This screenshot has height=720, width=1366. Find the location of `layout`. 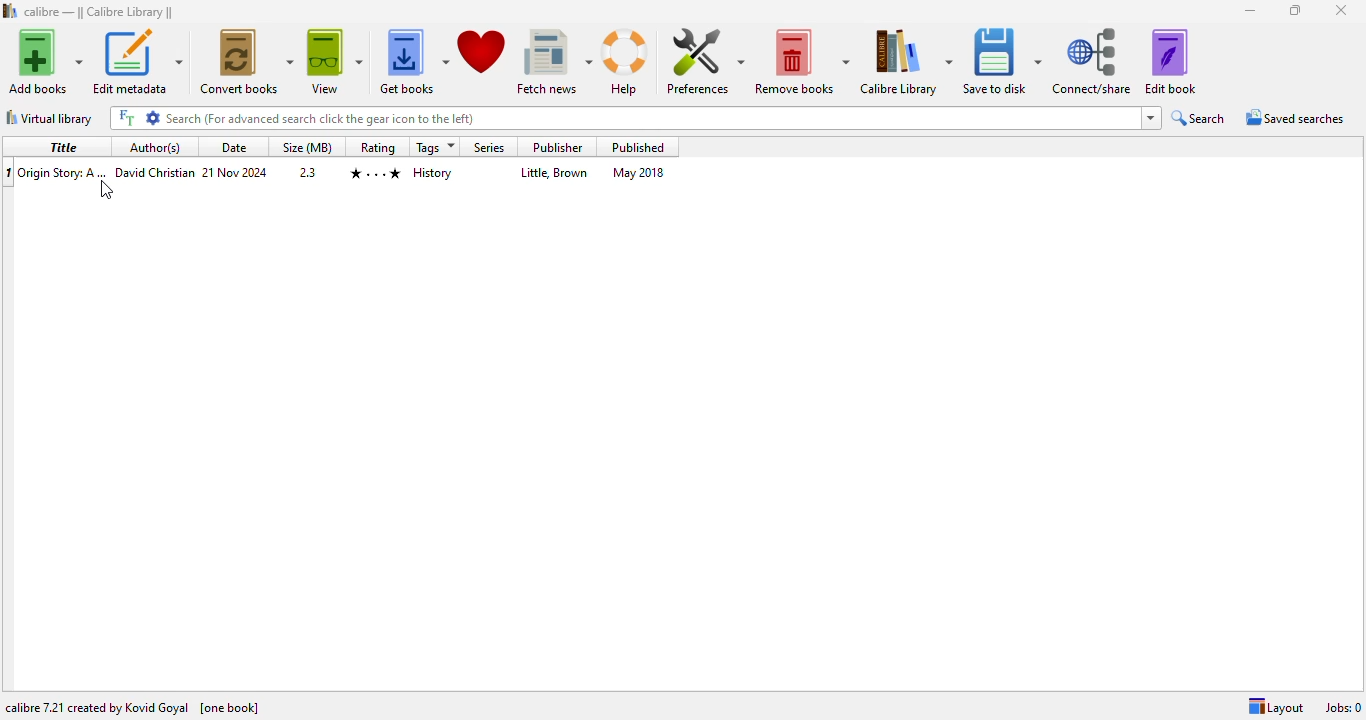

layout is located at coordinates (1276, 706).